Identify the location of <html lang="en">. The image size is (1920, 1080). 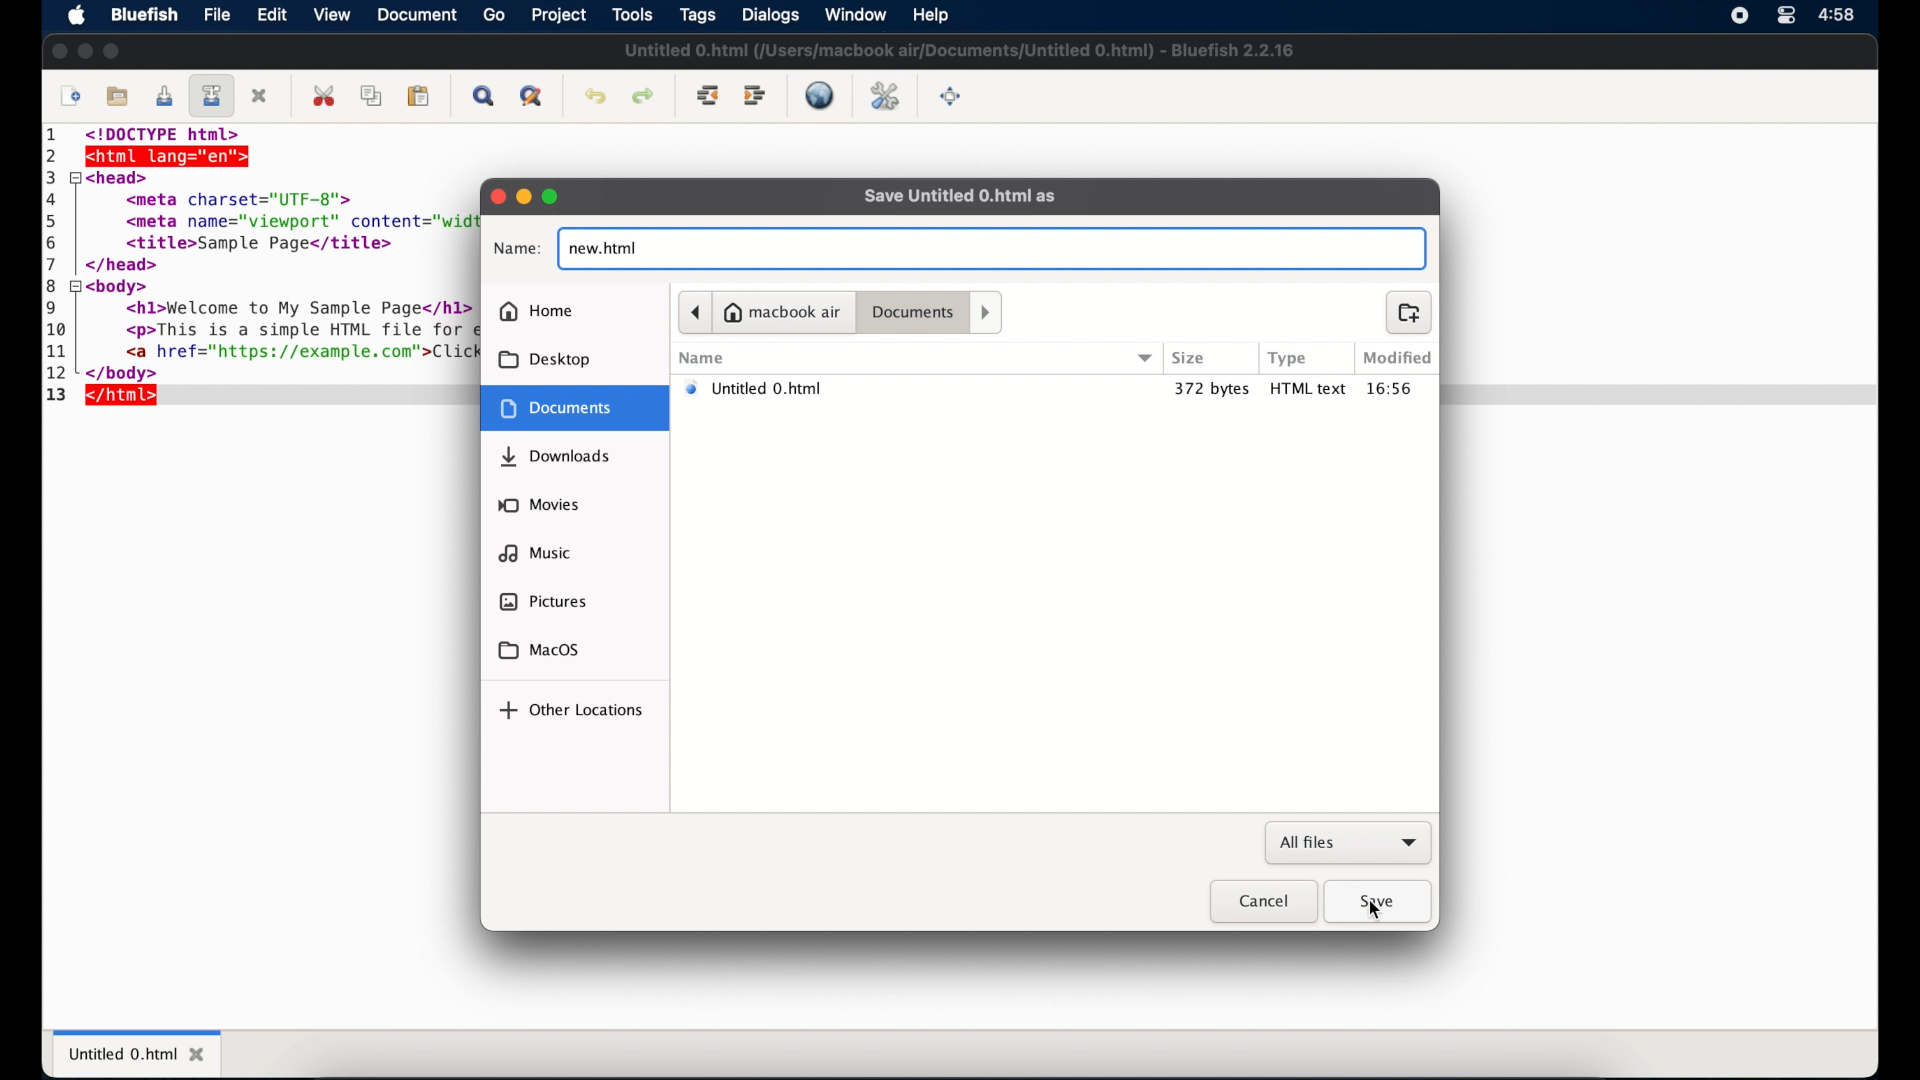
(171, 156).